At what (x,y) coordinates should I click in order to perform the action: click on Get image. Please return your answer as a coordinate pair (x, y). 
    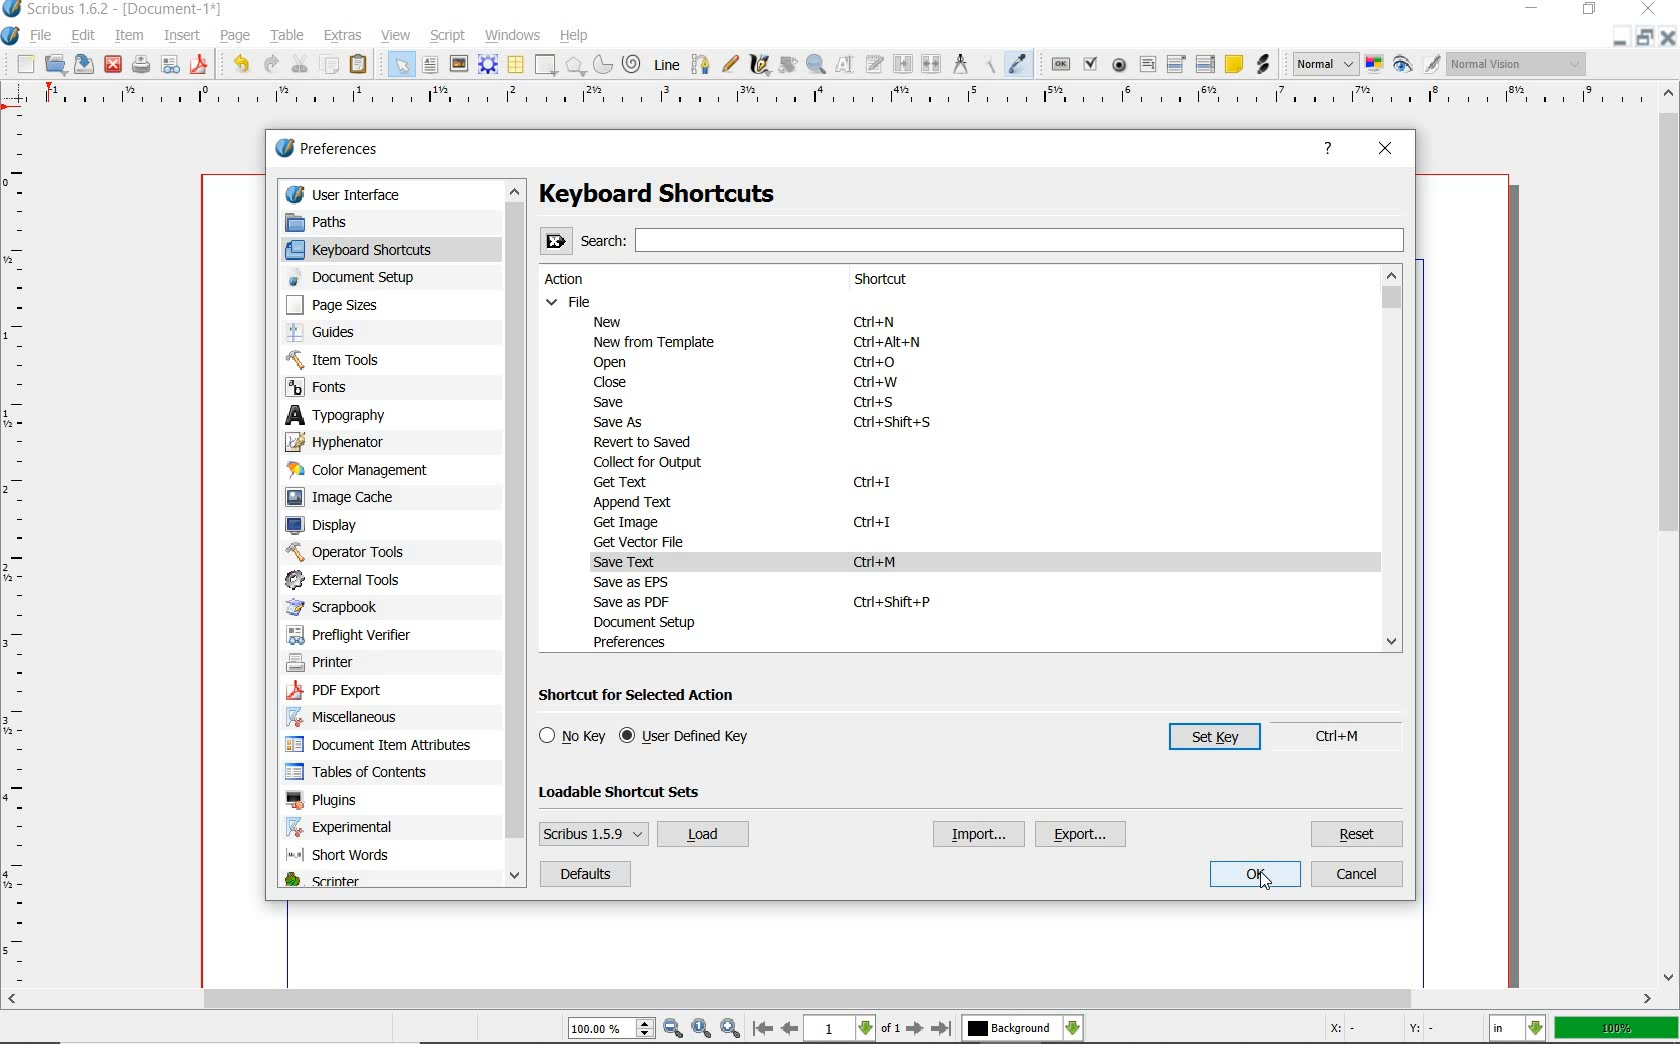
    Looking at the image, I should click on (636, 521).